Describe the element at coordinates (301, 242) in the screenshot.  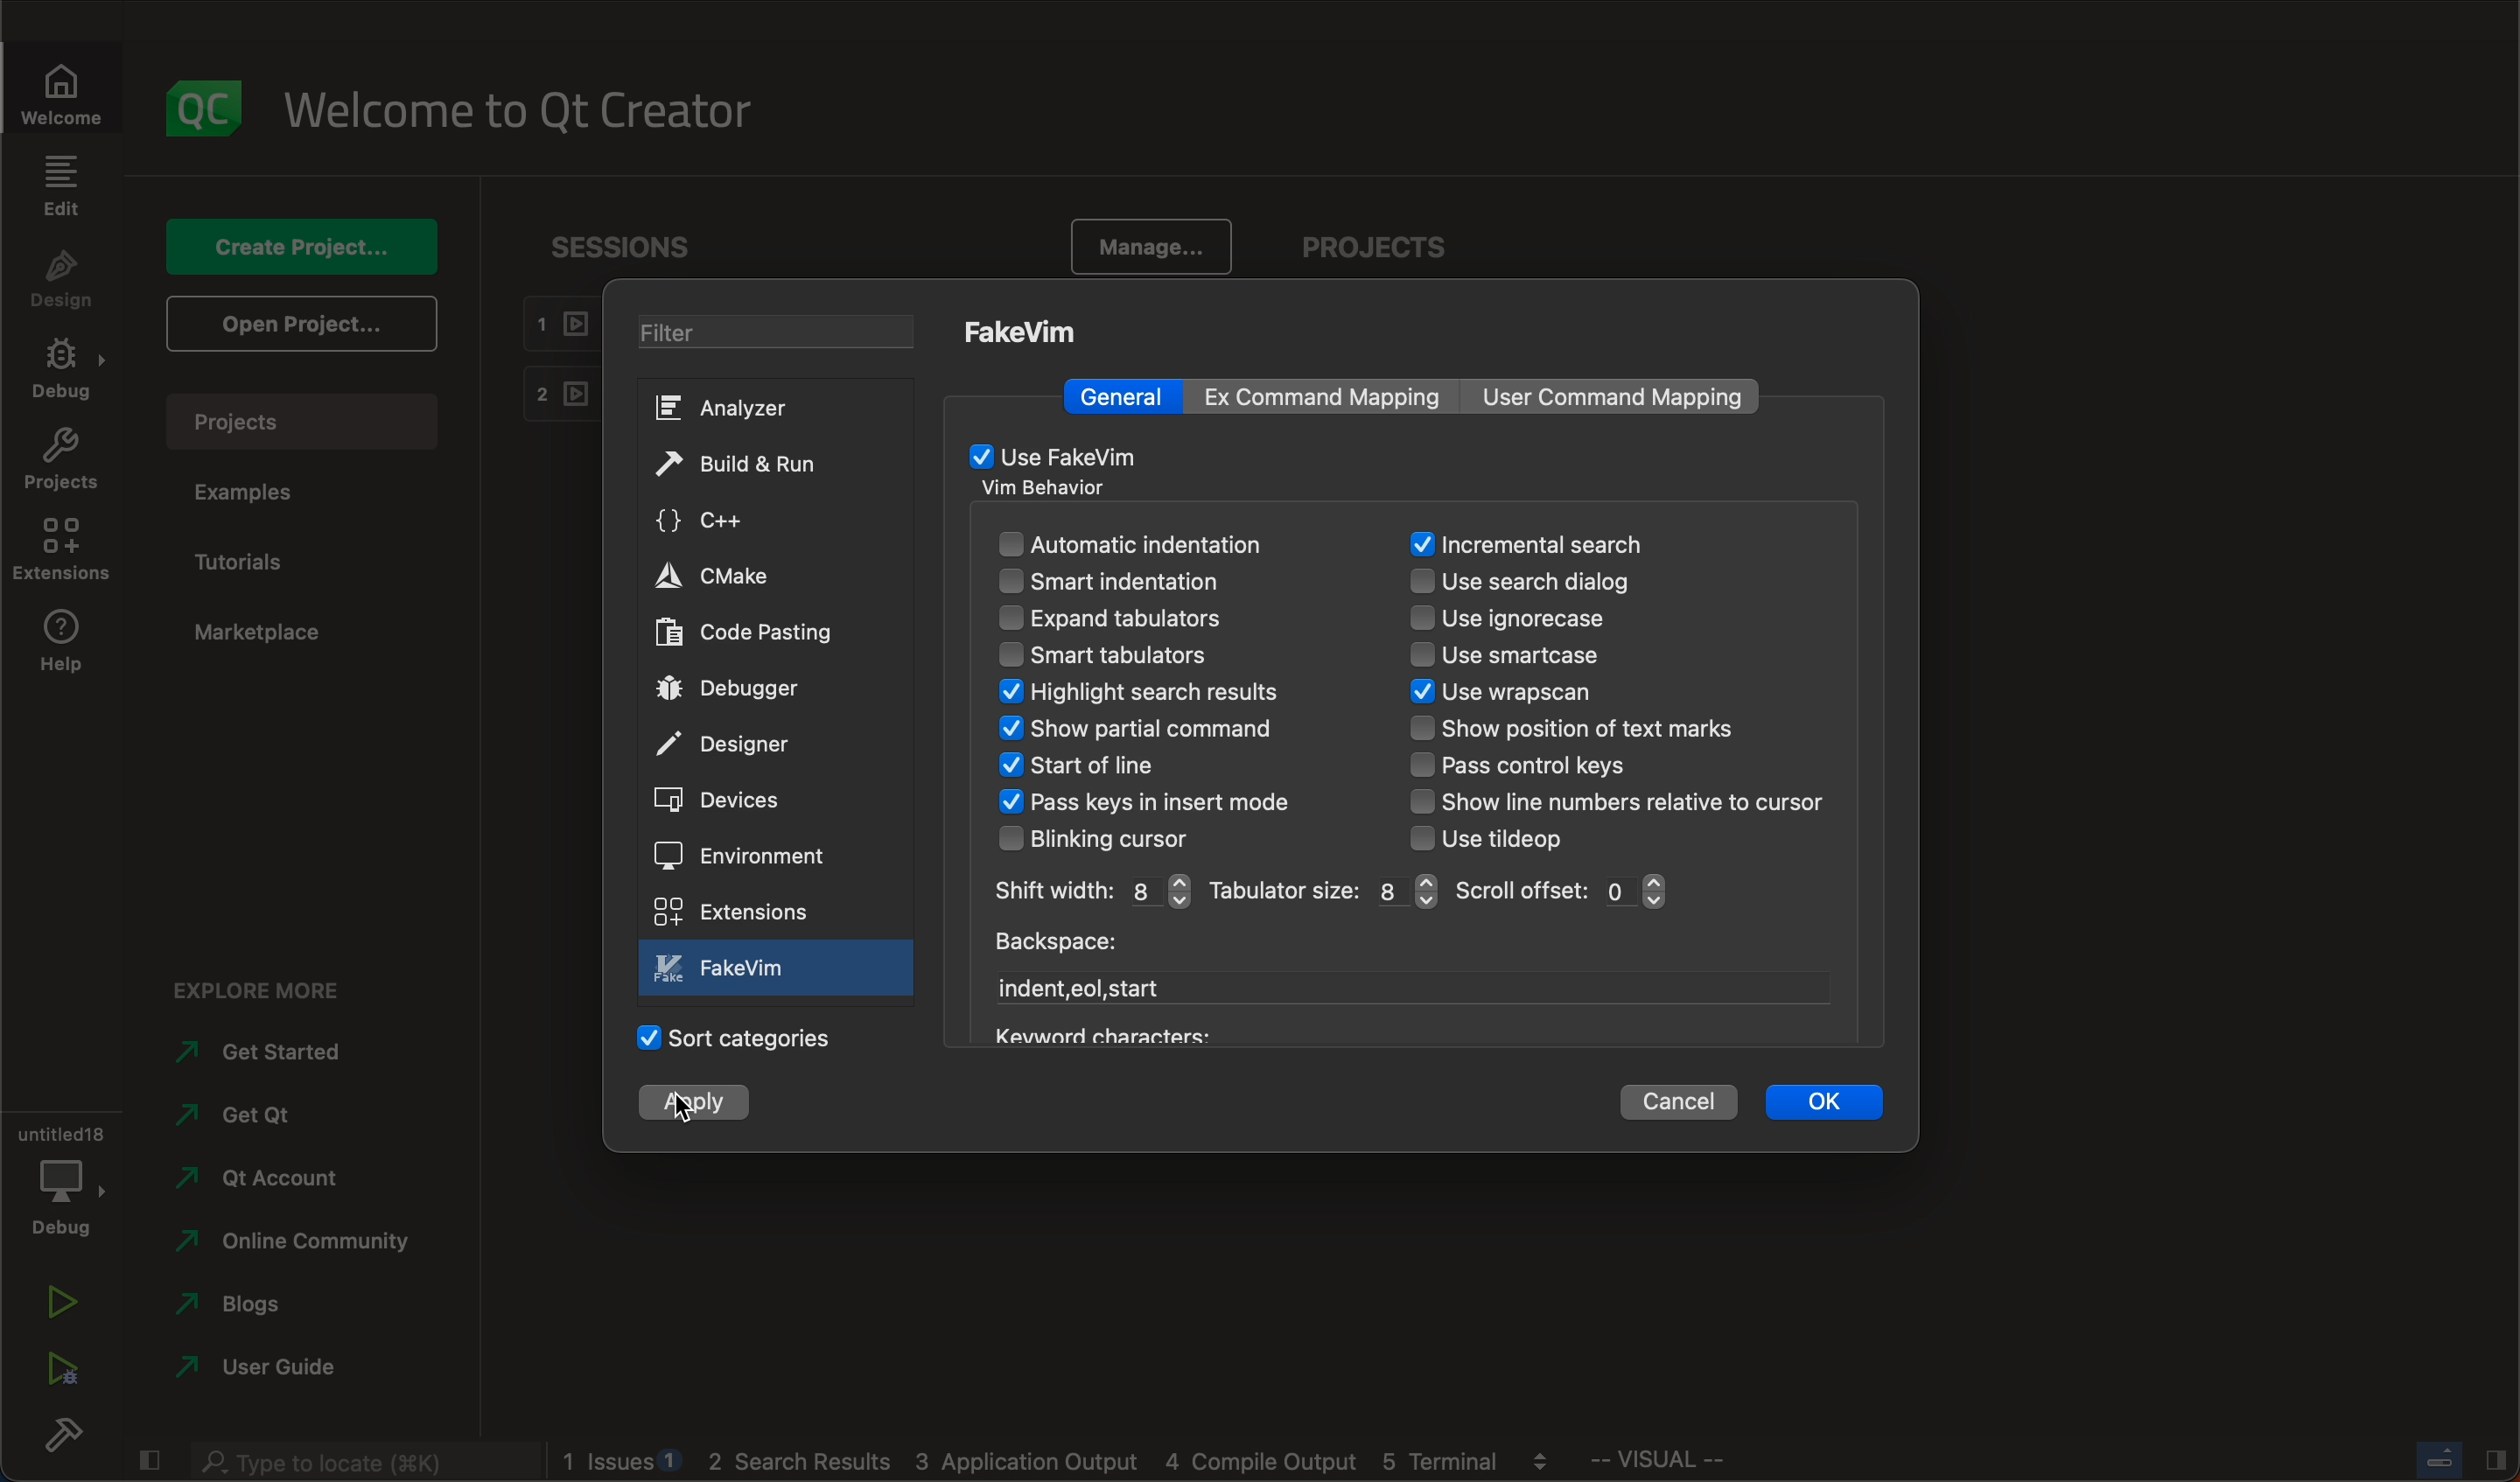
I see `create` at that location.